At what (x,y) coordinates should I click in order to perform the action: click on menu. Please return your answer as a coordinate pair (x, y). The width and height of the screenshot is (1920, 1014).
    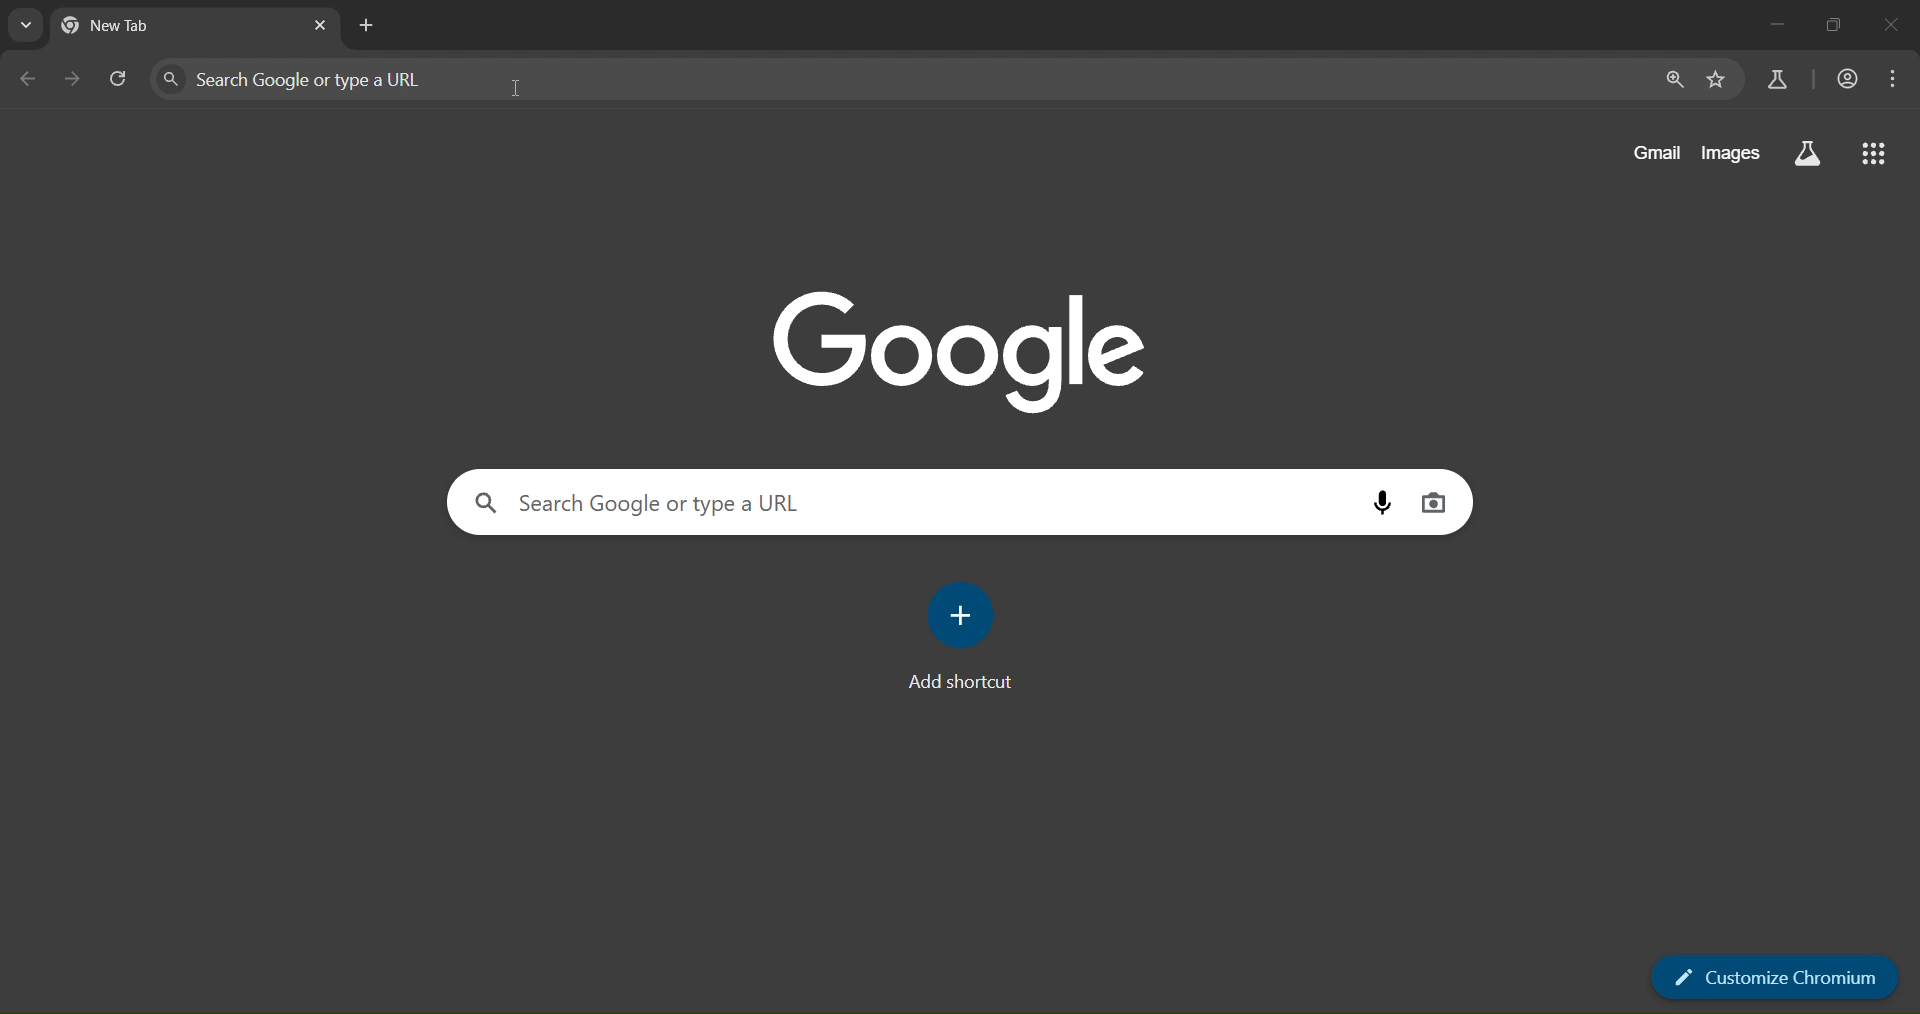
    Looking at the image, I should click on (1897, 80).